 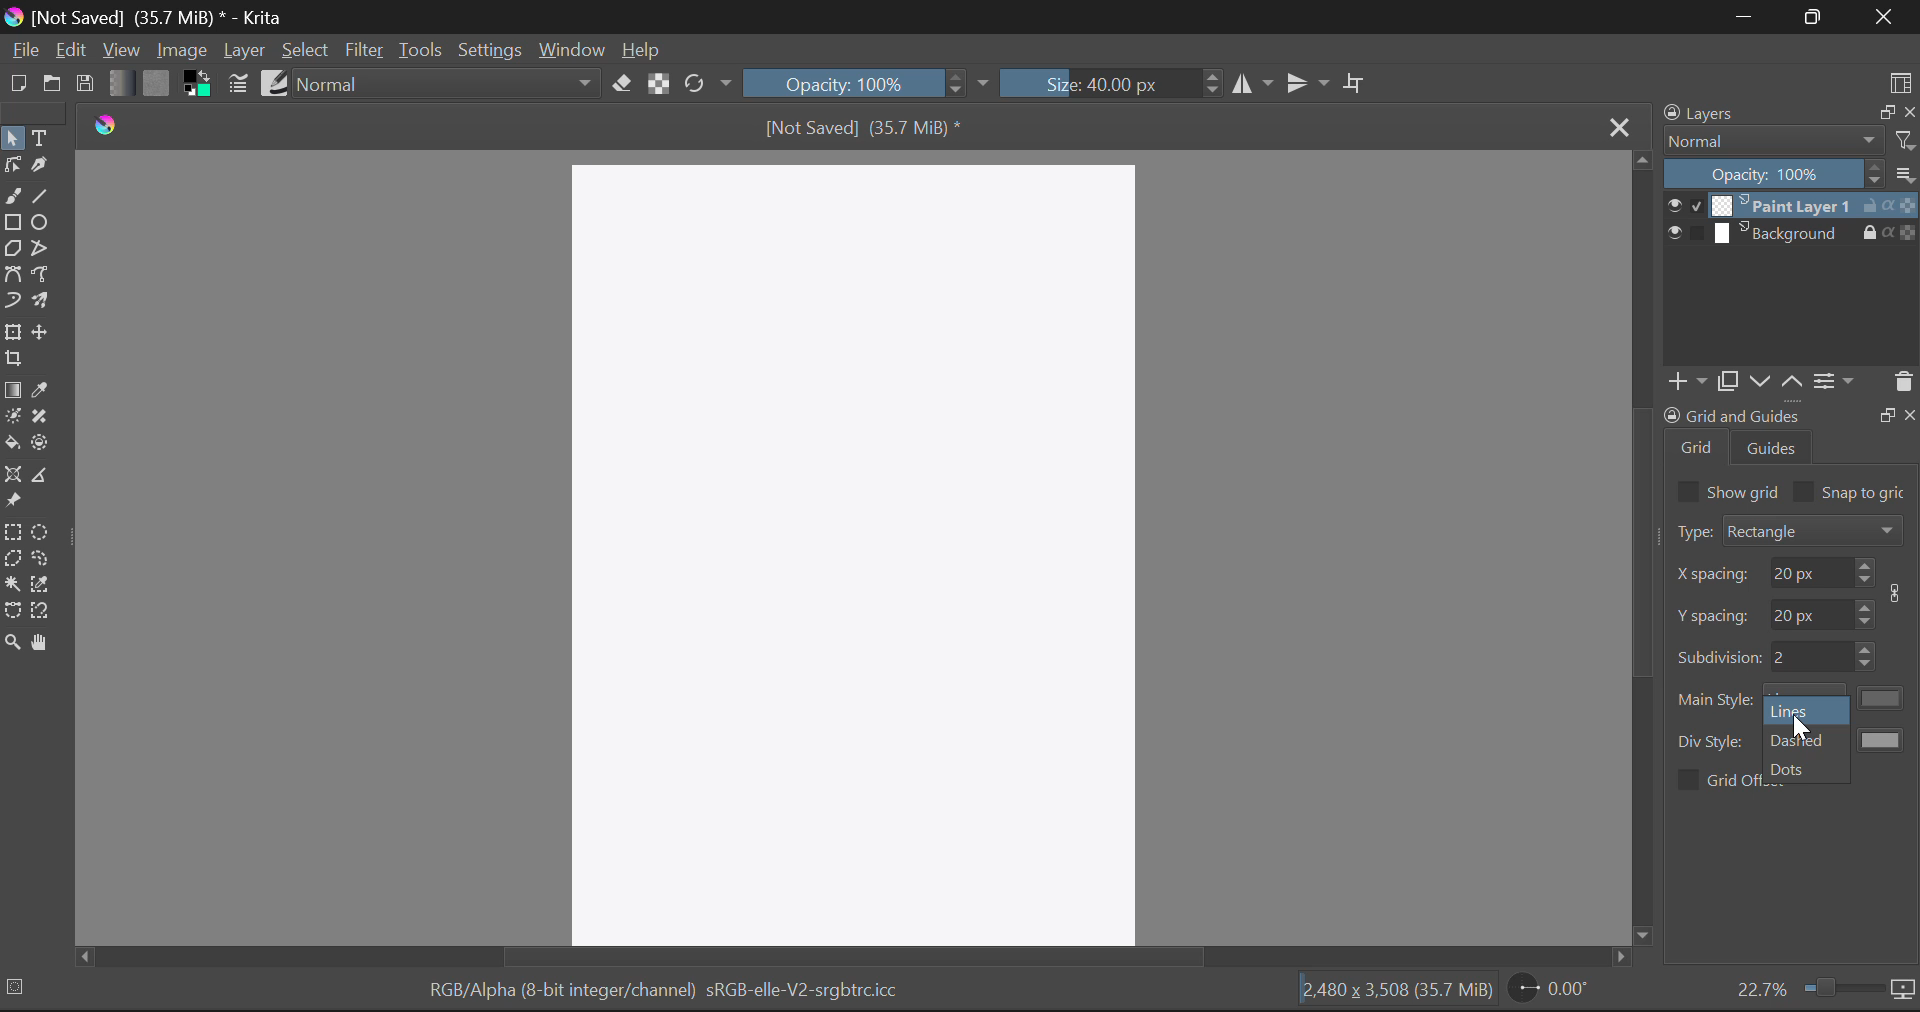 What do you see at coordinates (1810, 612) in the screenshot?
I see `spacing y` at bounding box center [1810, 612].